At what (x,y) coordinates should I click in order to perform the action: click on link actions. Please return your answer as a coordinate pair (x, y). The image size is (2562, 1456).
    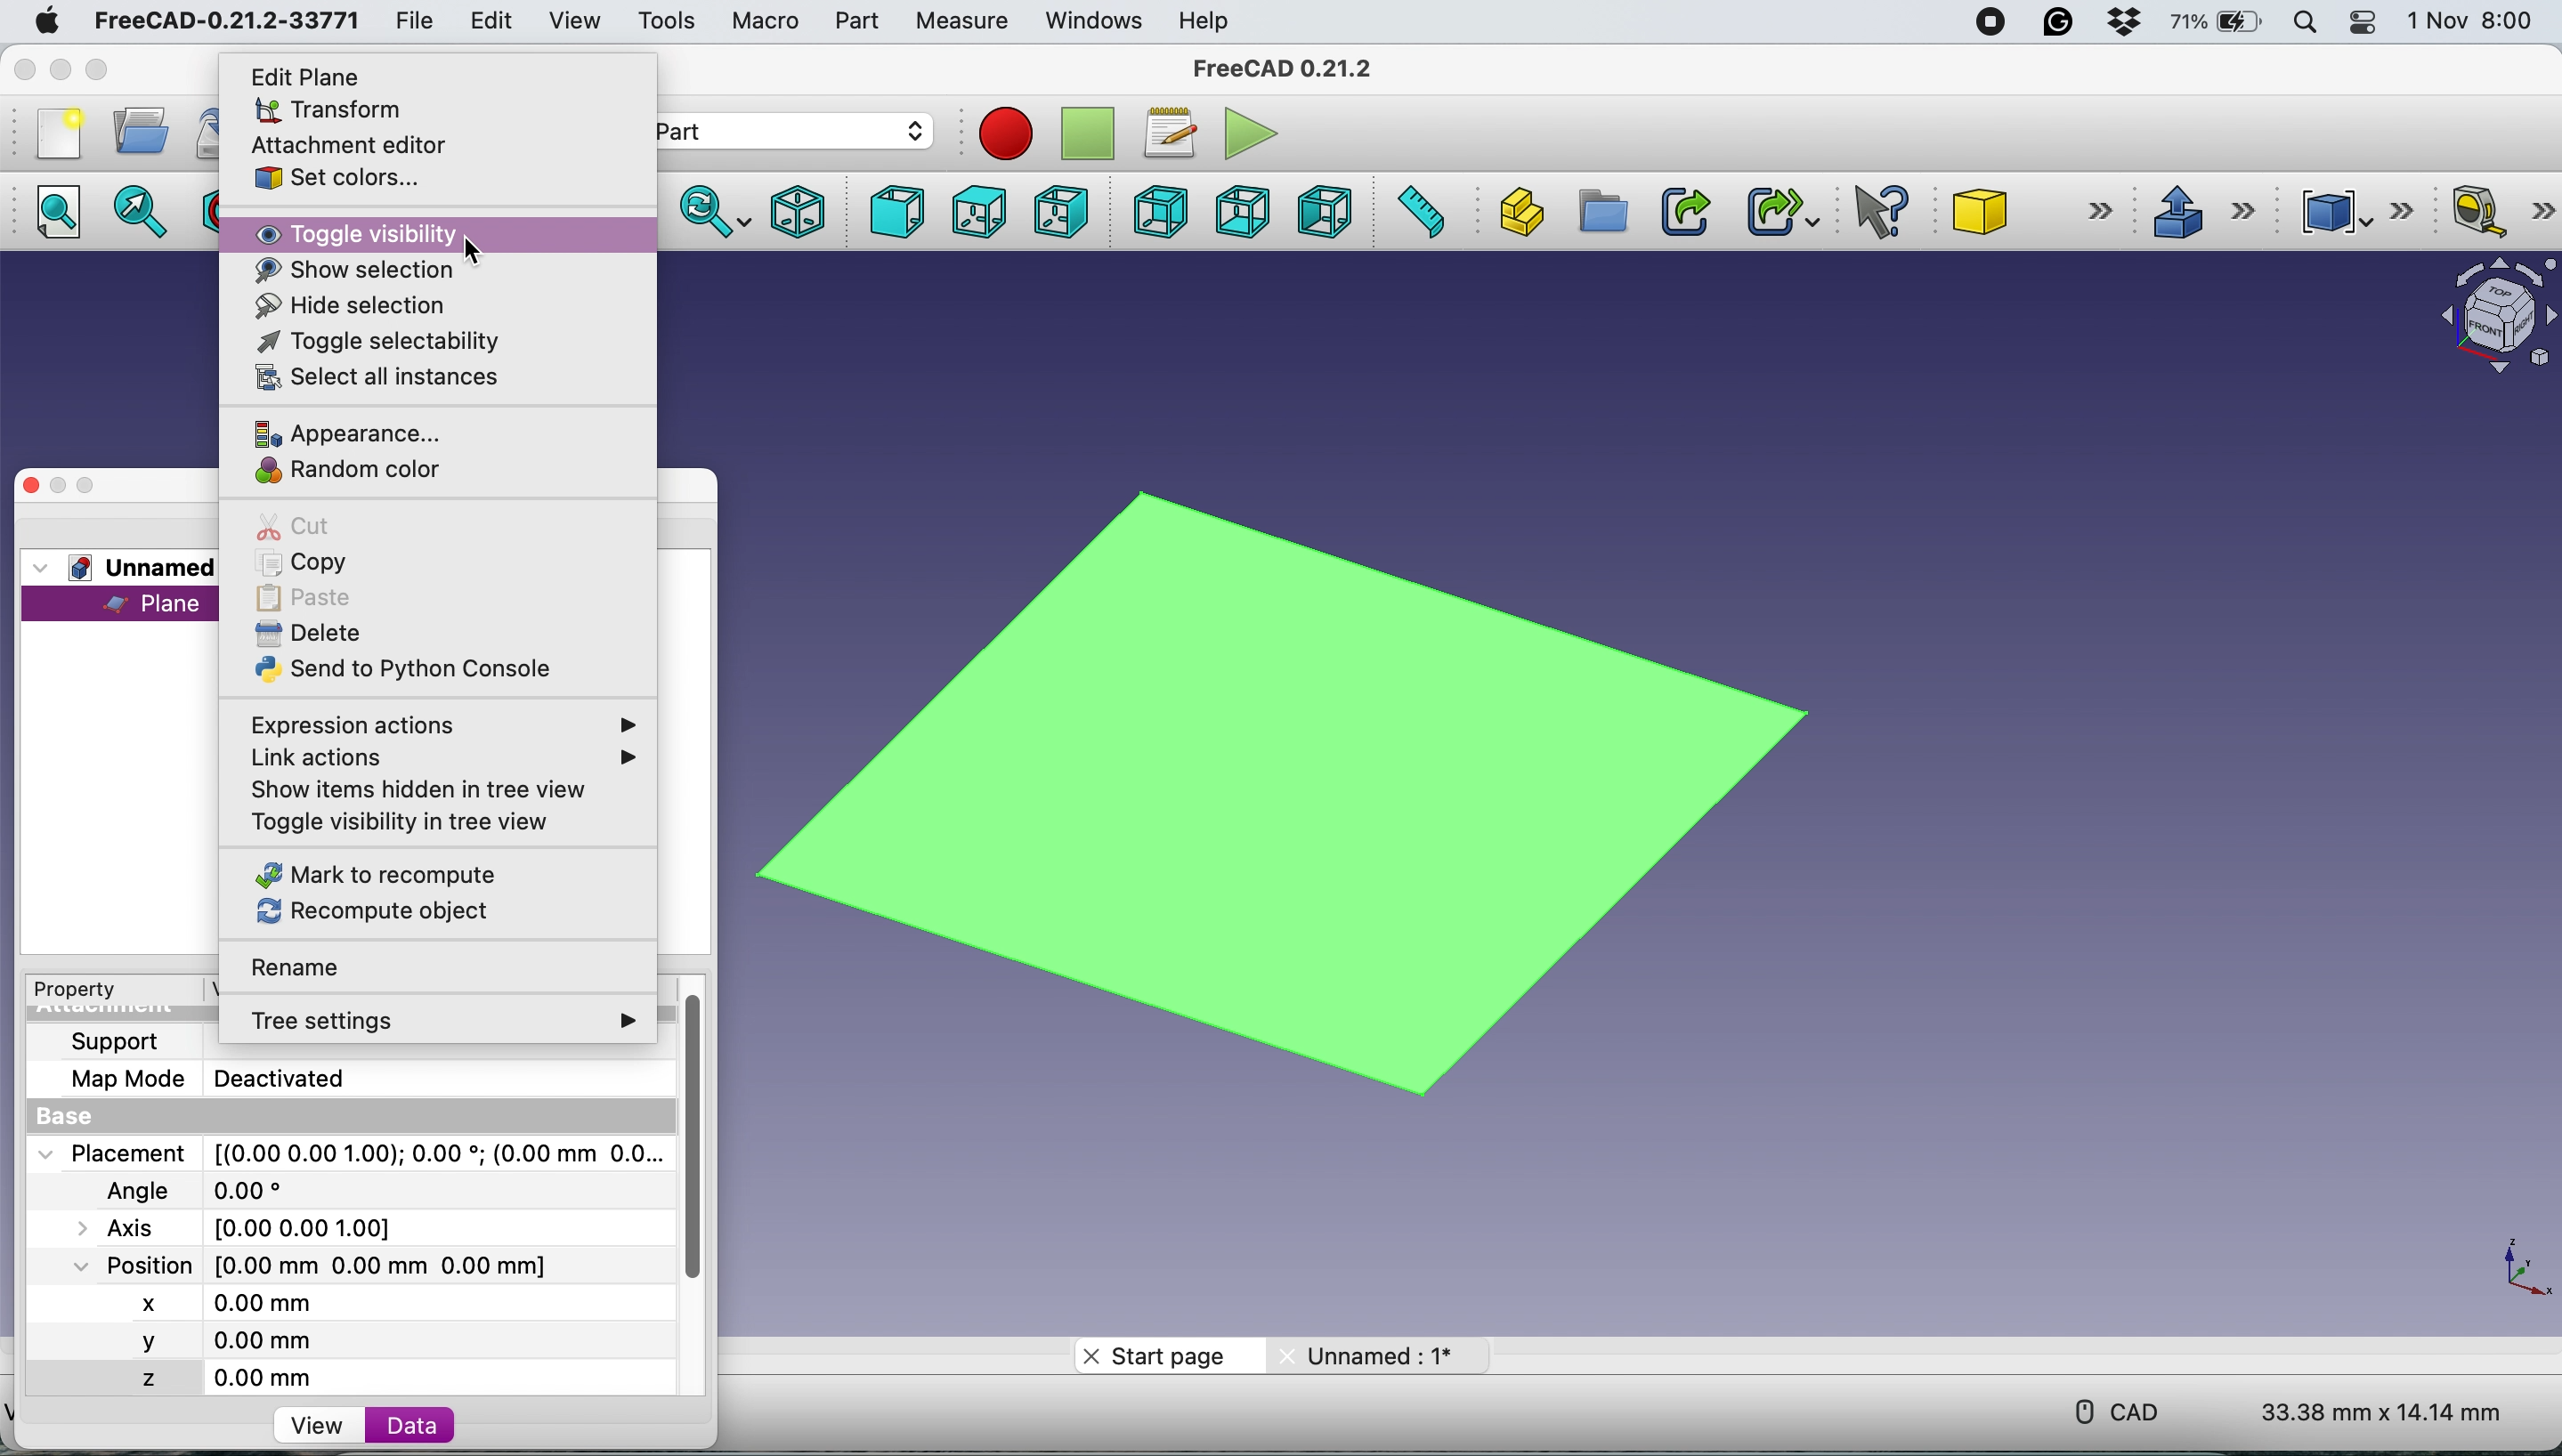
    Looking at the image, I should click on (444, 756).